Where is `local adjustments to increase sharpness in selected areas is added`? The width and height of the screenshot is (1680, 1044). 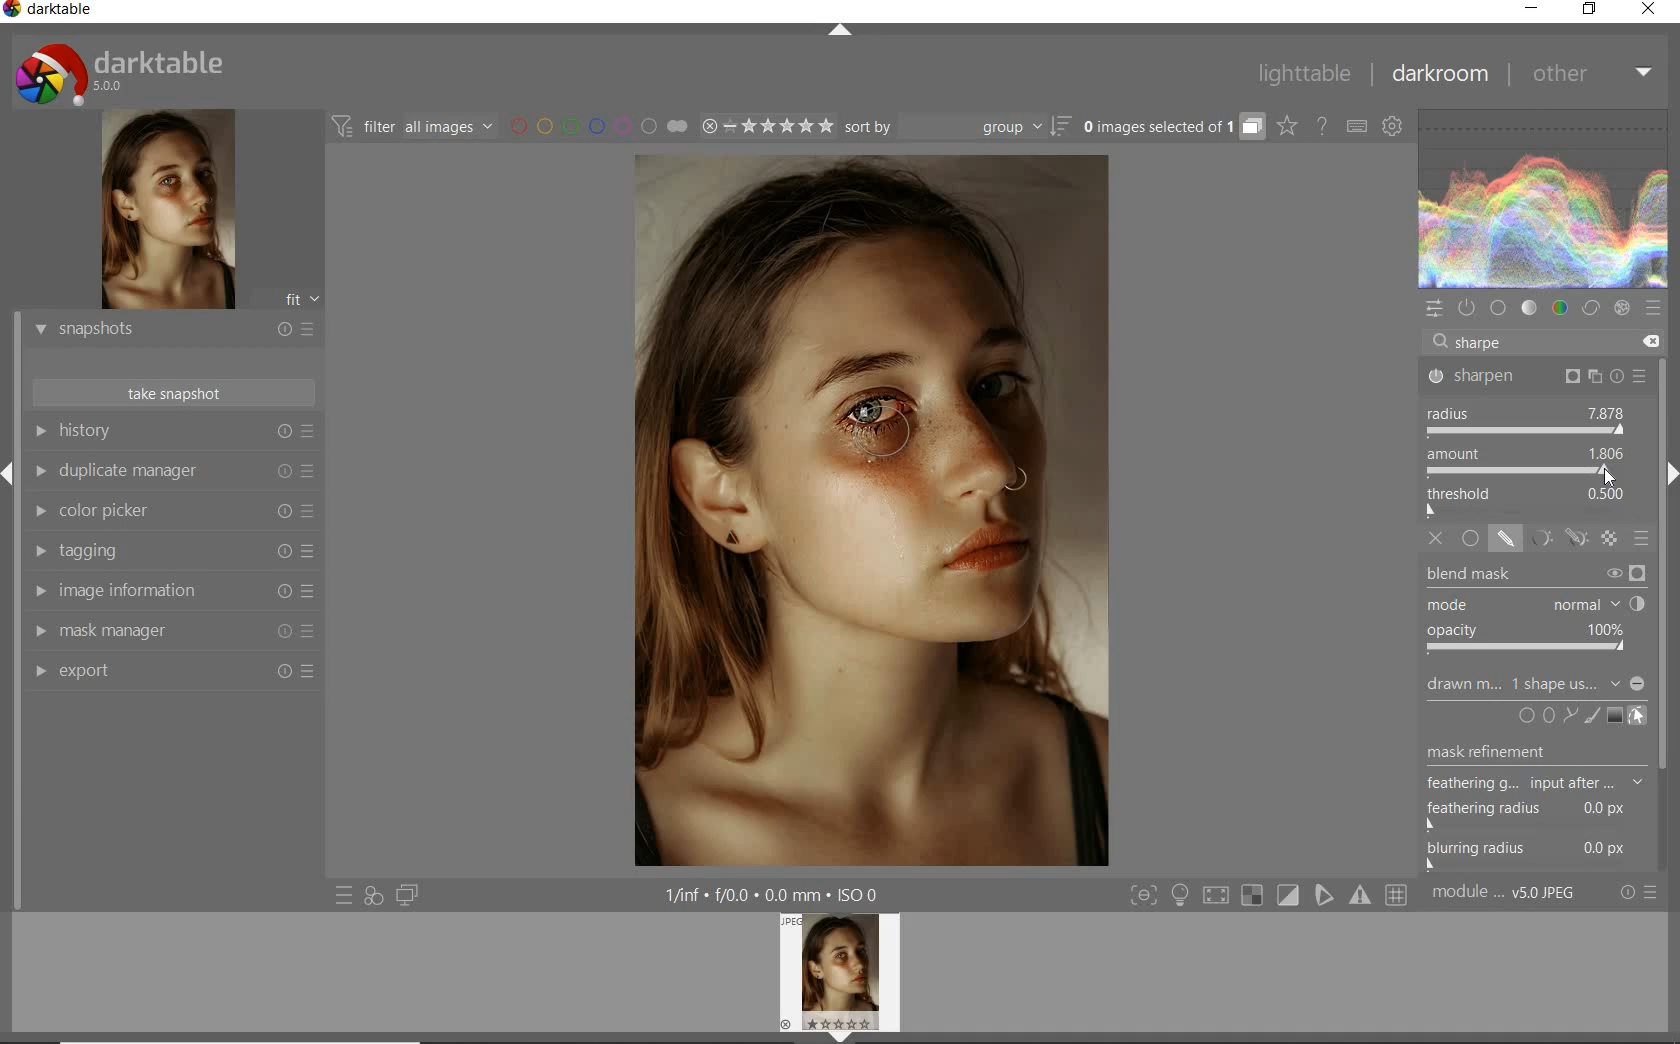 local adjustments to increase sharpness in selected areas is added is located at coordinates (891, 513).